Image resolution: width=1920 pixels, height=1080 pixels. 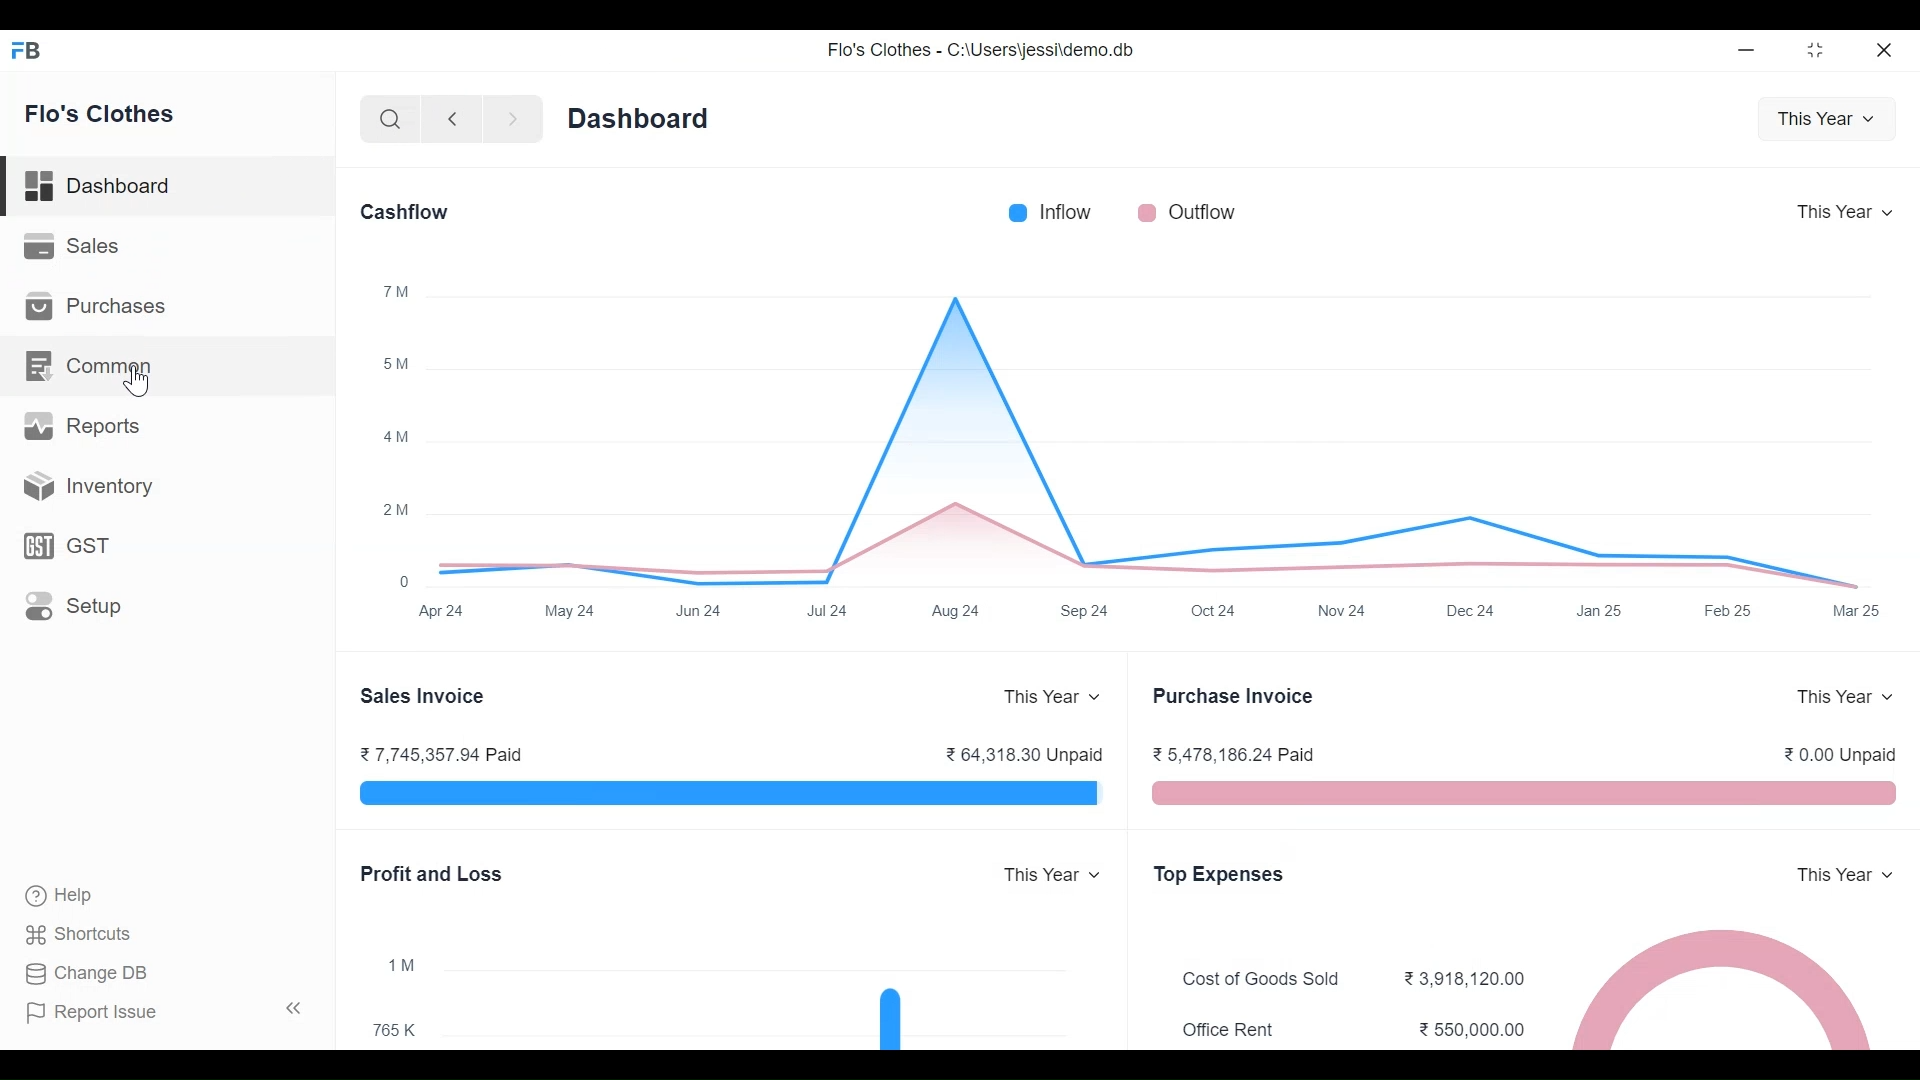 What do you see at coordinates (778, 991) in the screenshot?
I see `The chart shows the profit (or loss) per month for a year` at bounding box center [778, 991].